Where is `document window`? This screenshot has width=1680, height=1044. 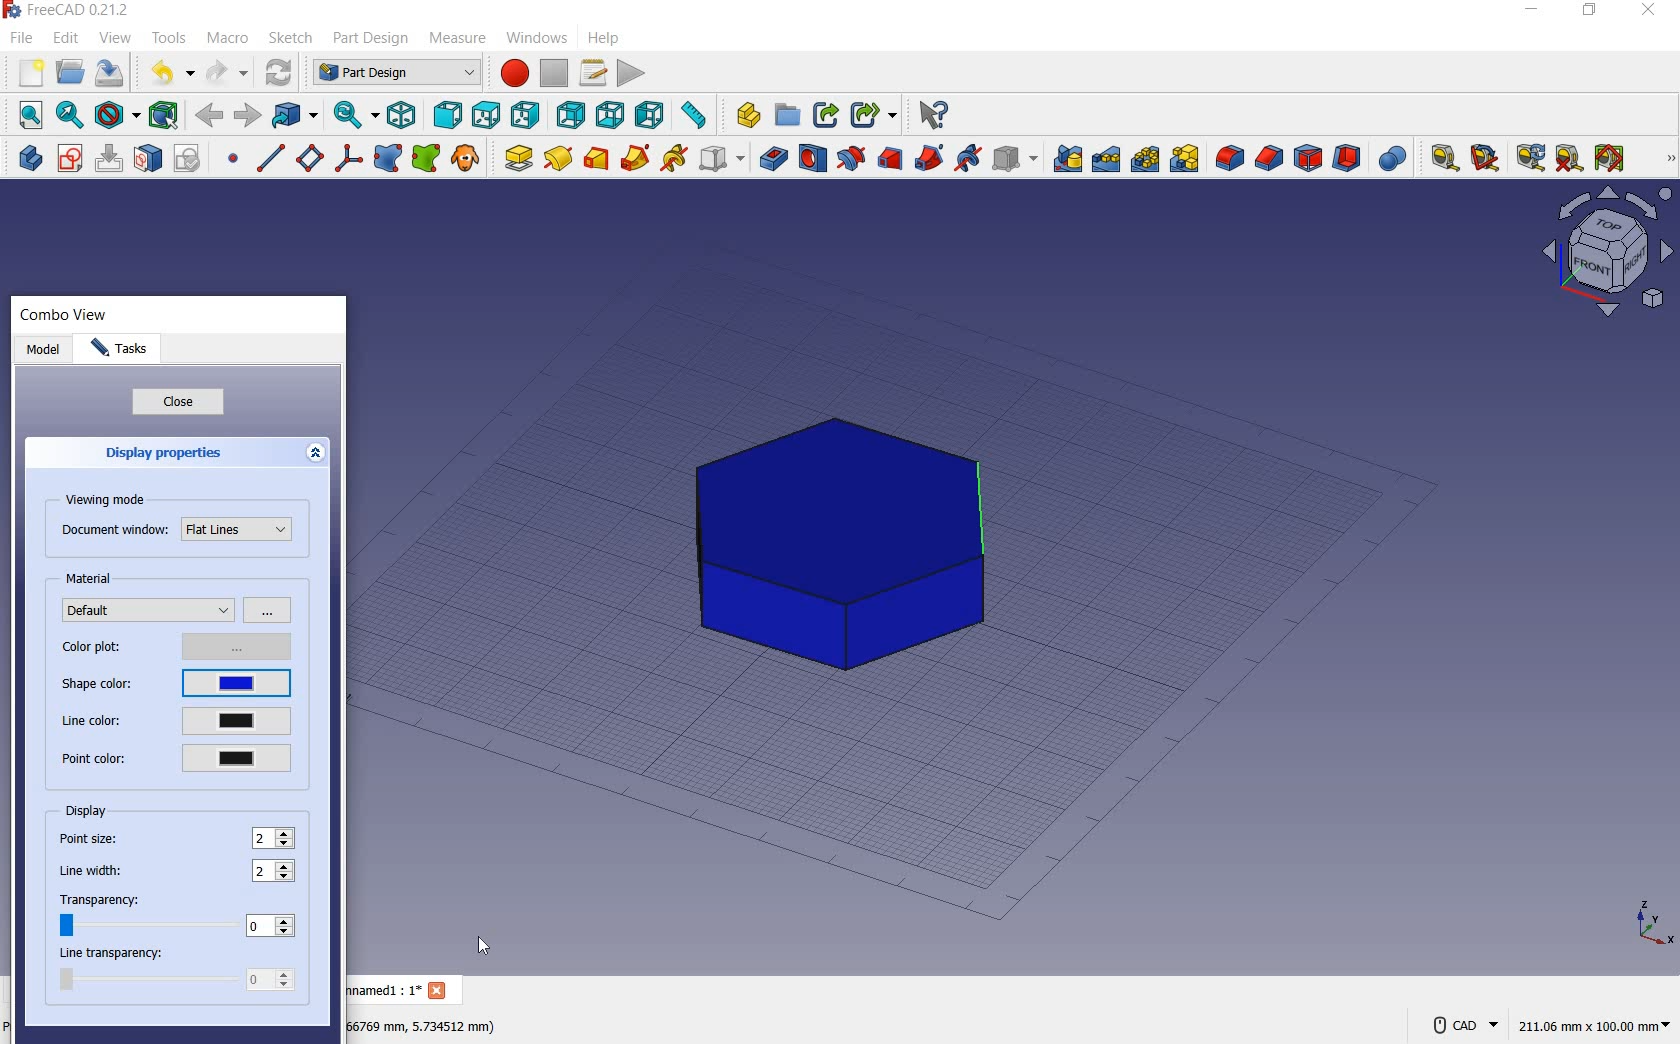
document window is located at coordinates (111, 529).